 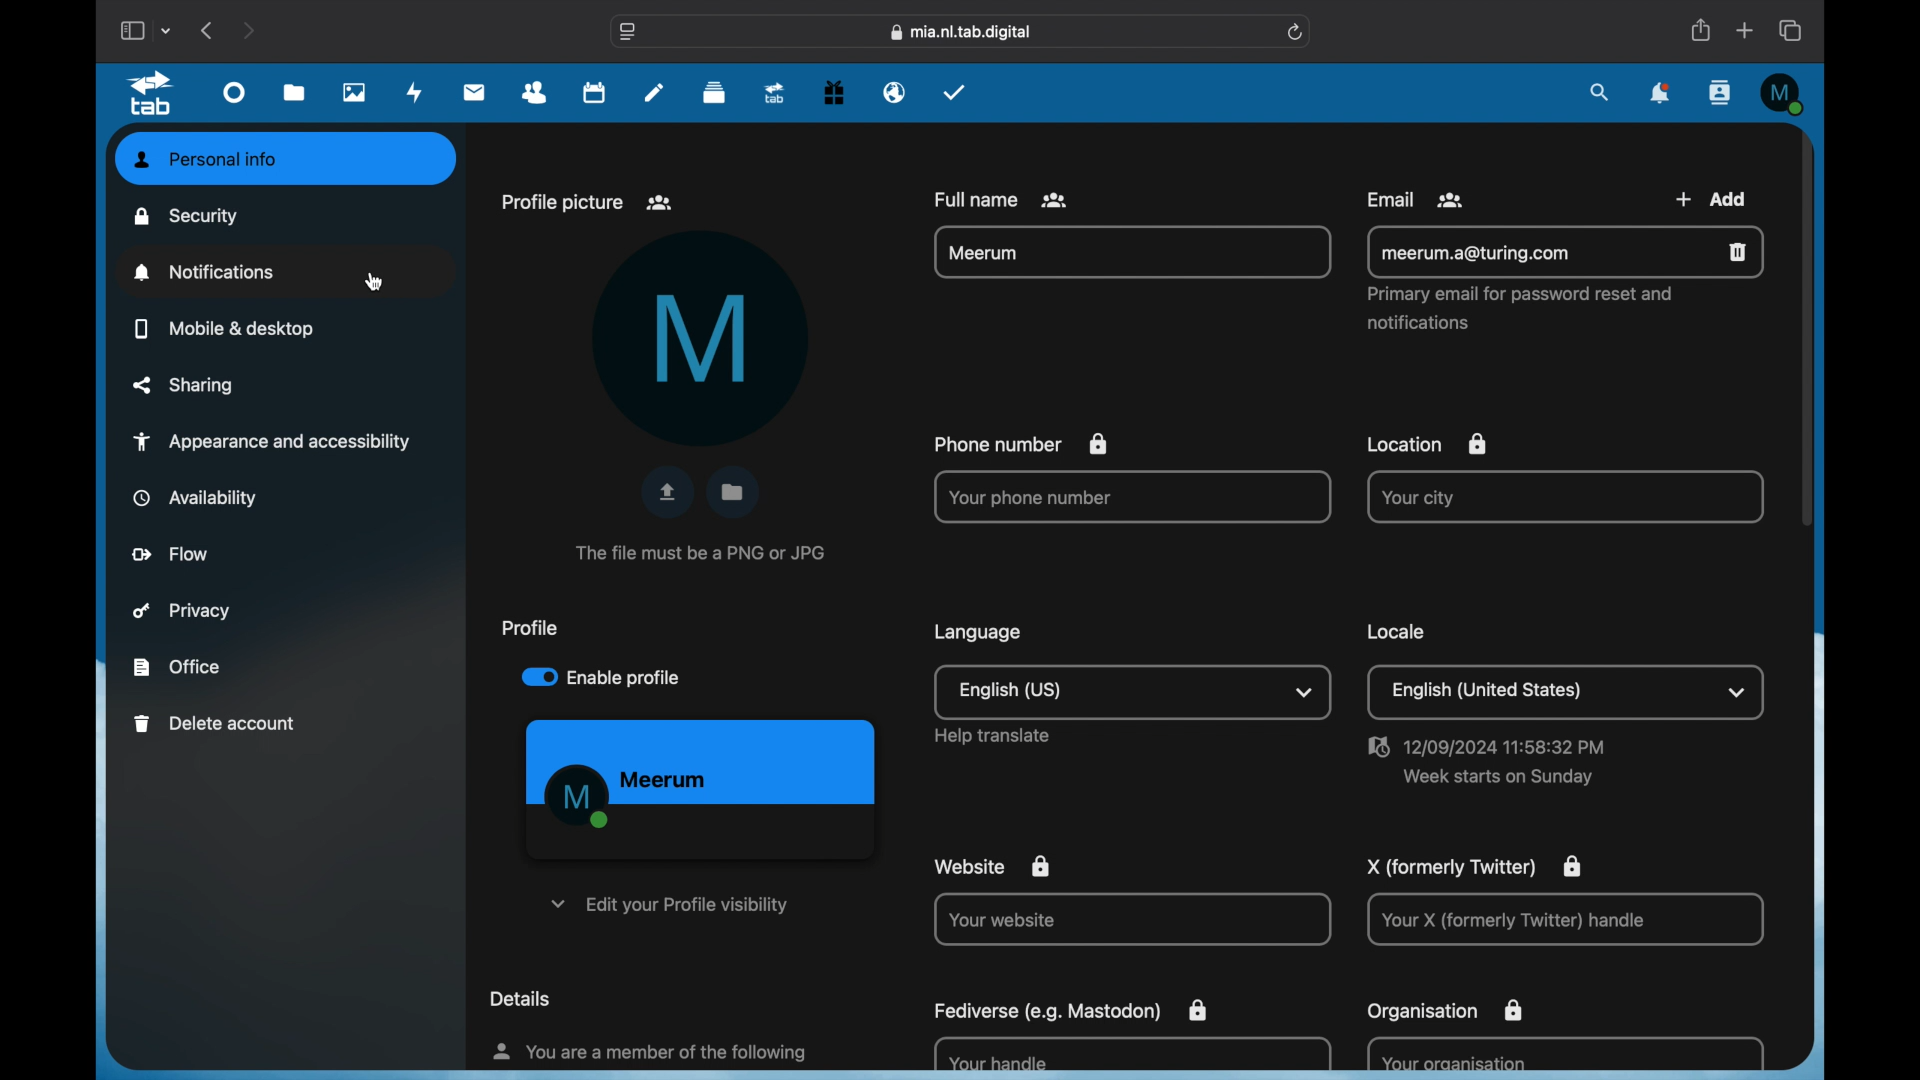 What do you see at coordinates (983, 253) in the screenshot?
I see `name` at bounding box center [983, 253].